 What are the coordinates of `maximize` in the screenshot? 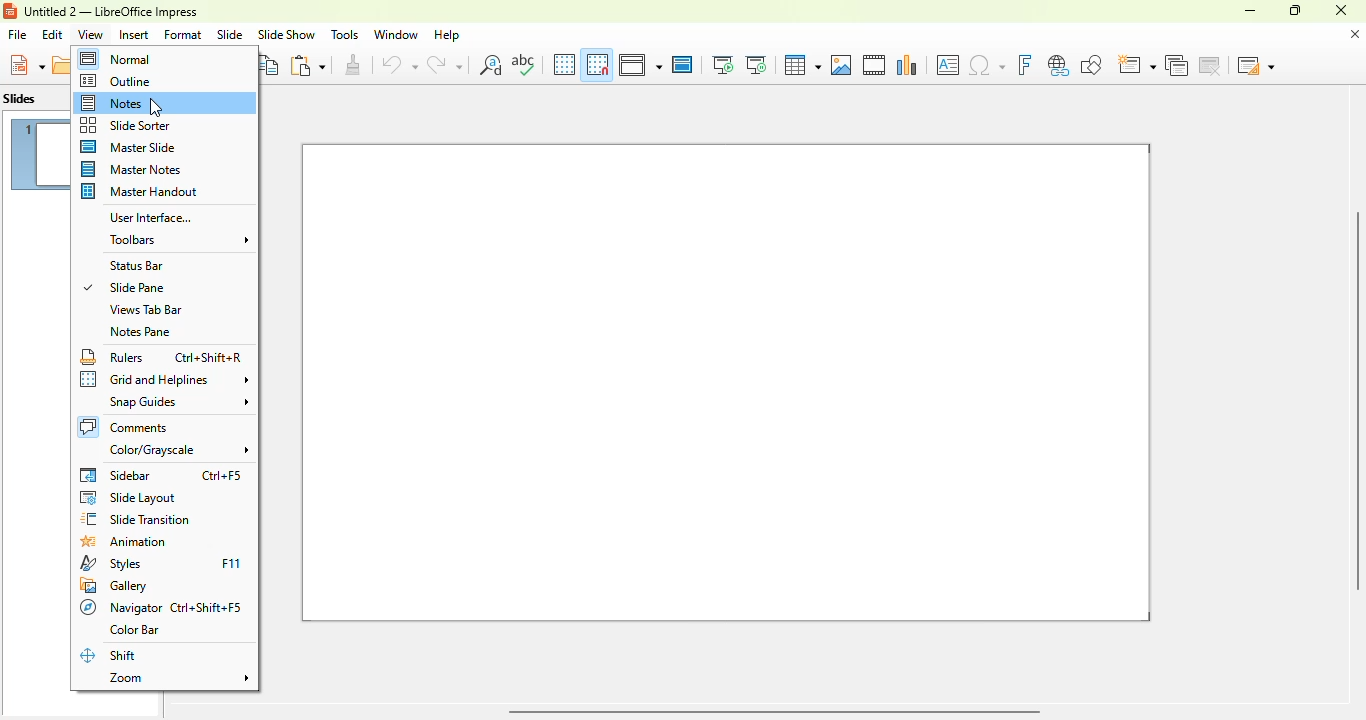 It's located at (1296, 10).